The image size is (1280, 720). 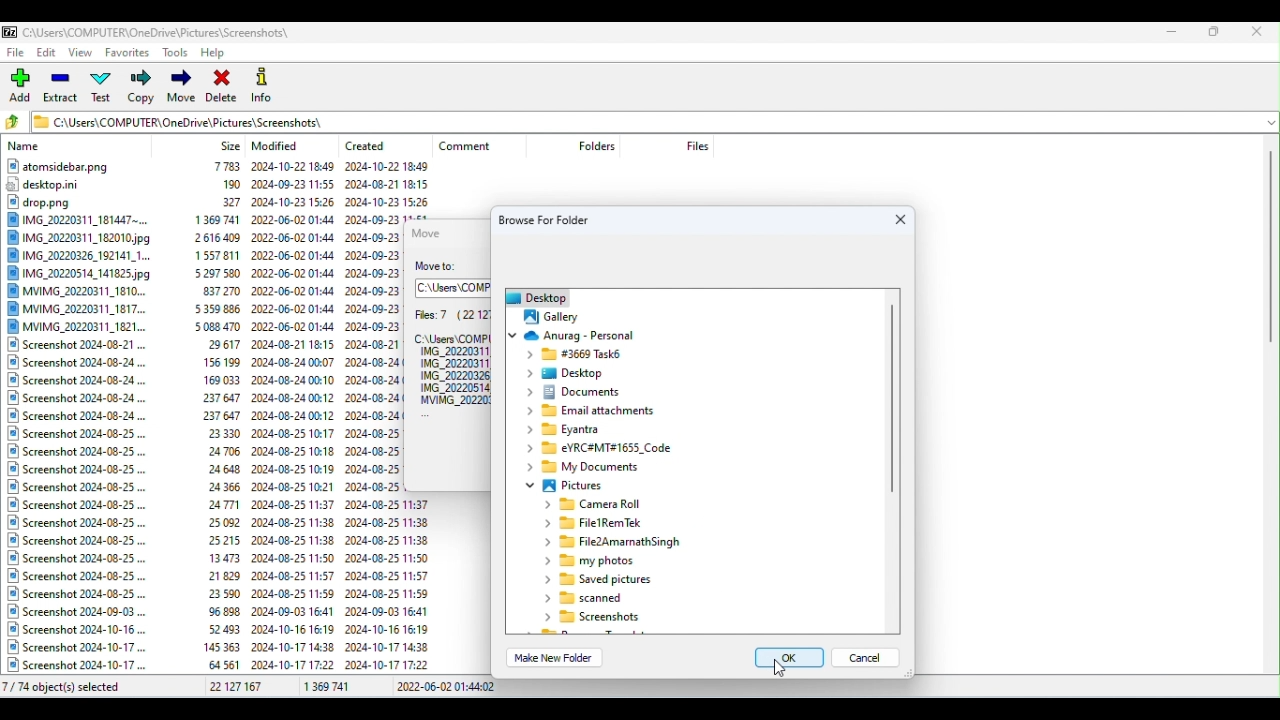 I want to click on OK, so click(x=783, y=660).